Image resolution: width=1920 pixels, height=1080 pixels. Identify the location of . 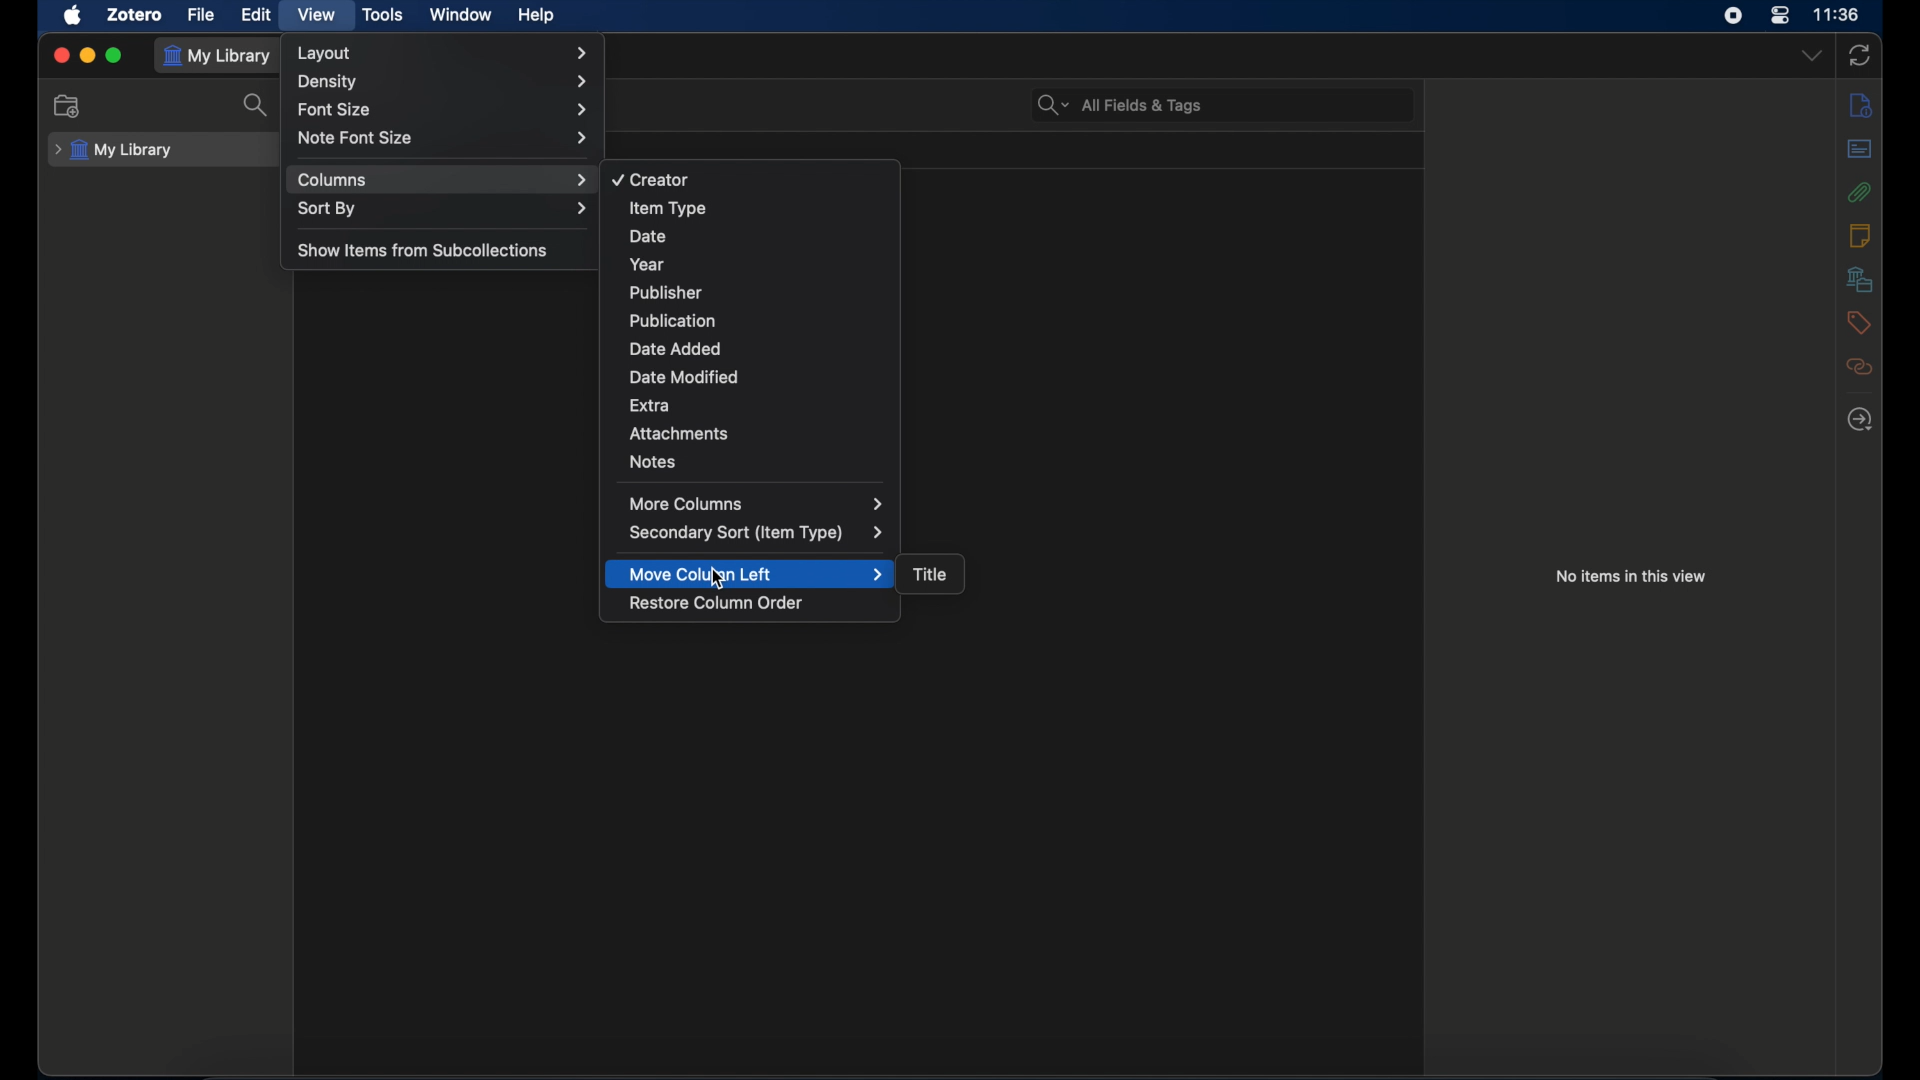
(444, 83).